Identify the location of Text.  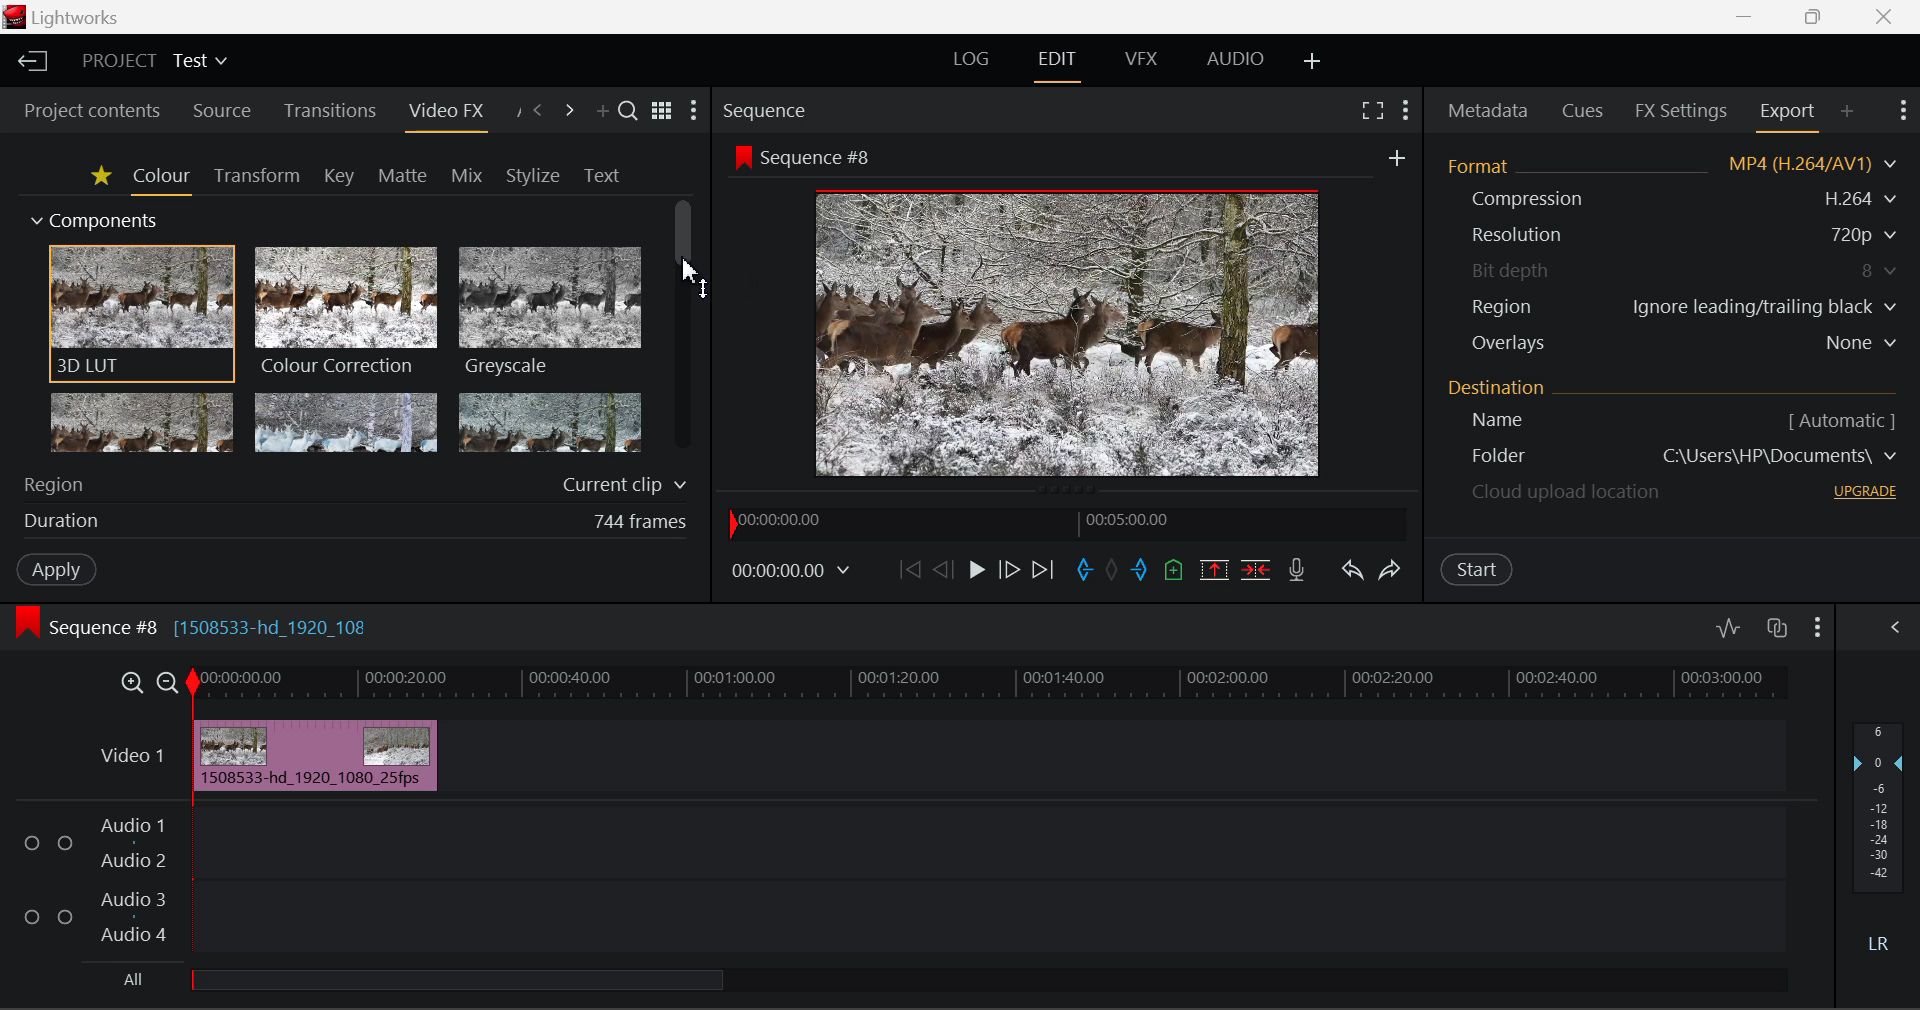
(598, 174).